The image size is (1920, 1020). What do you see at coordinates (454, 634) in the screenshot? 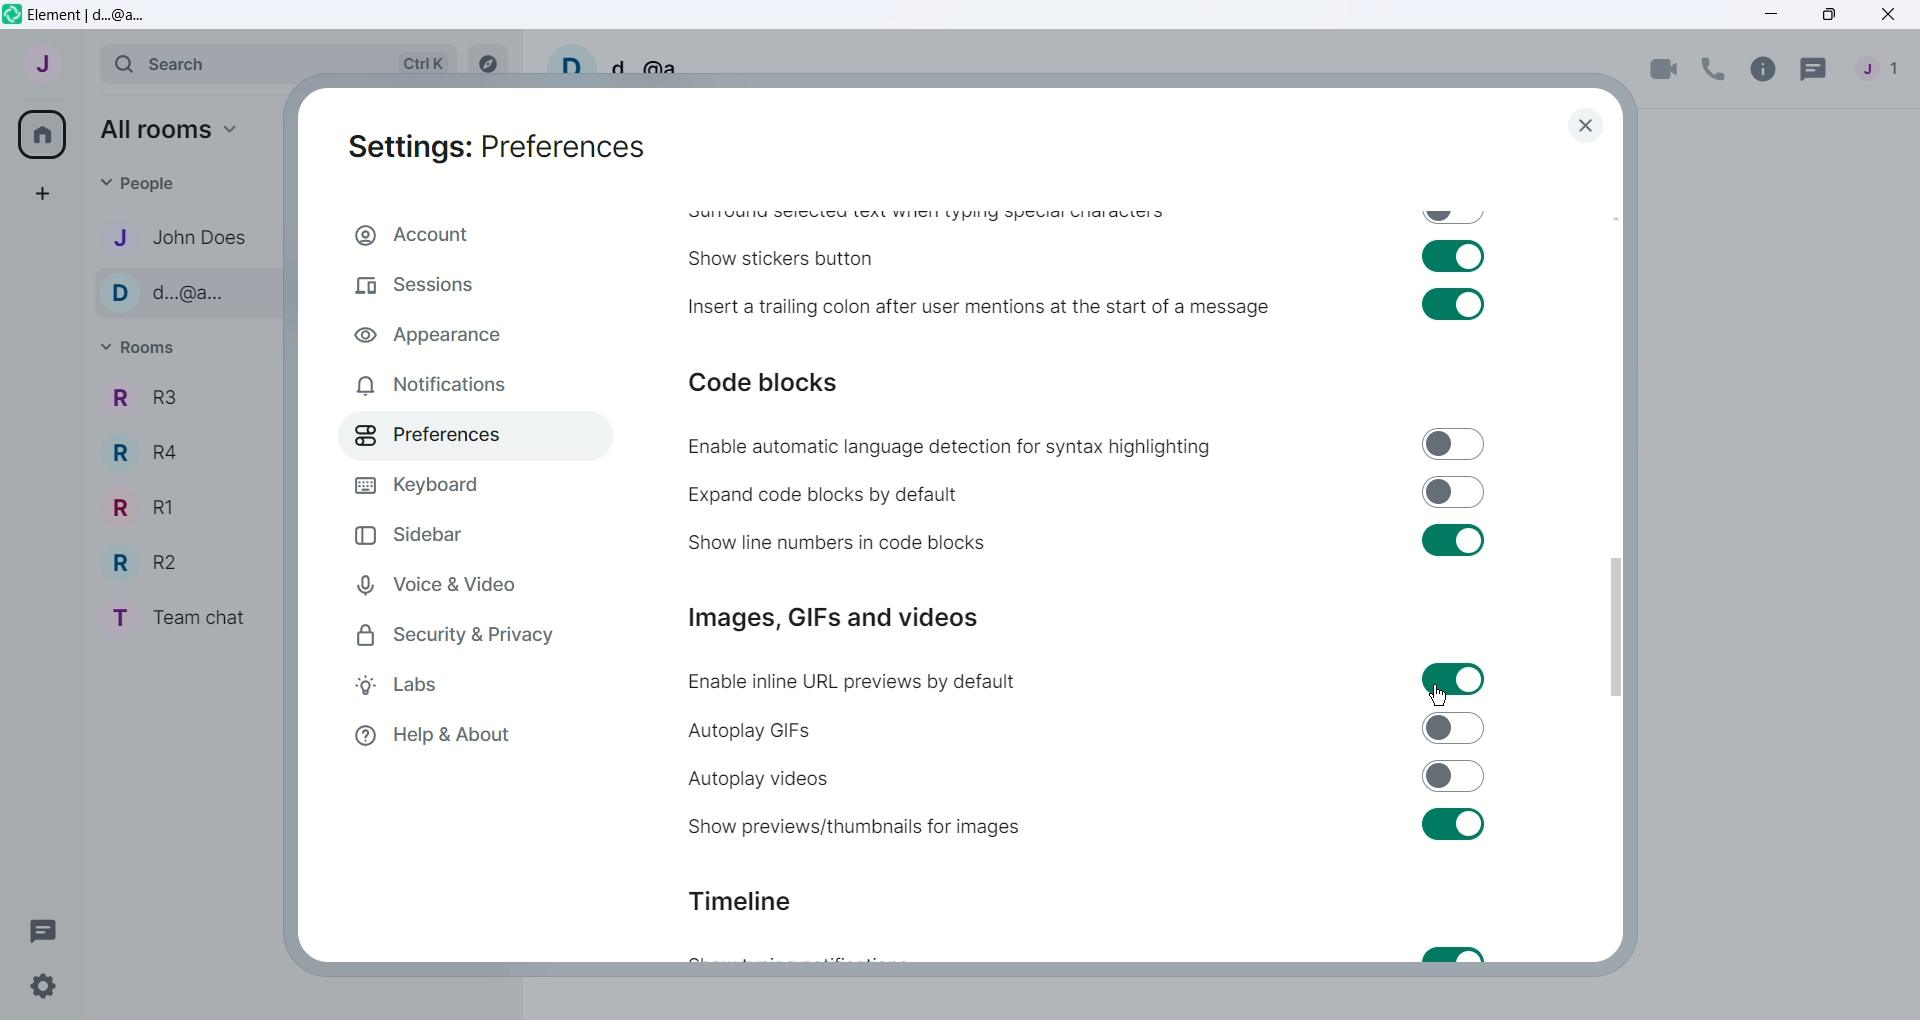
I see `Security and Privacy` at bounding box center [454, 634].